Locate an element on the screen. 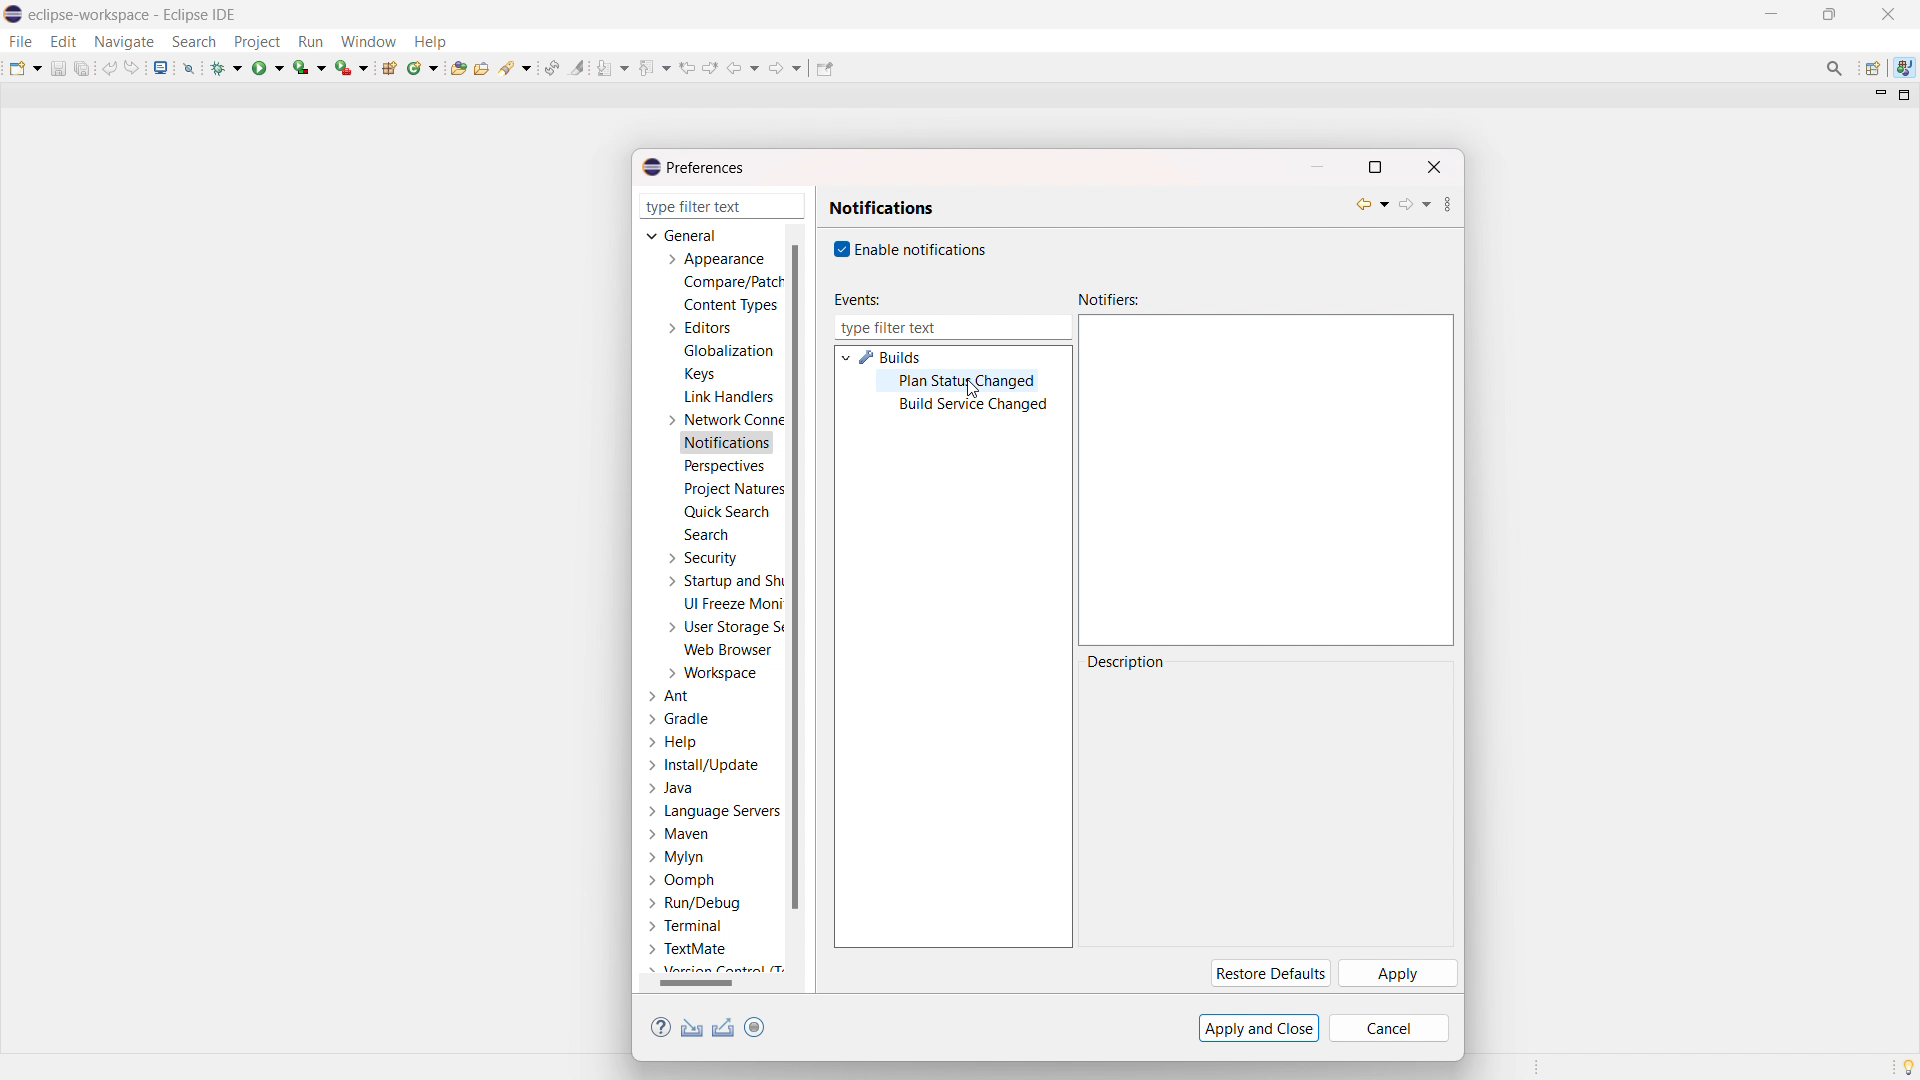 The height and width of the screenshot is (1080, 1920). previous annotation is located at coordinates (654, 67).